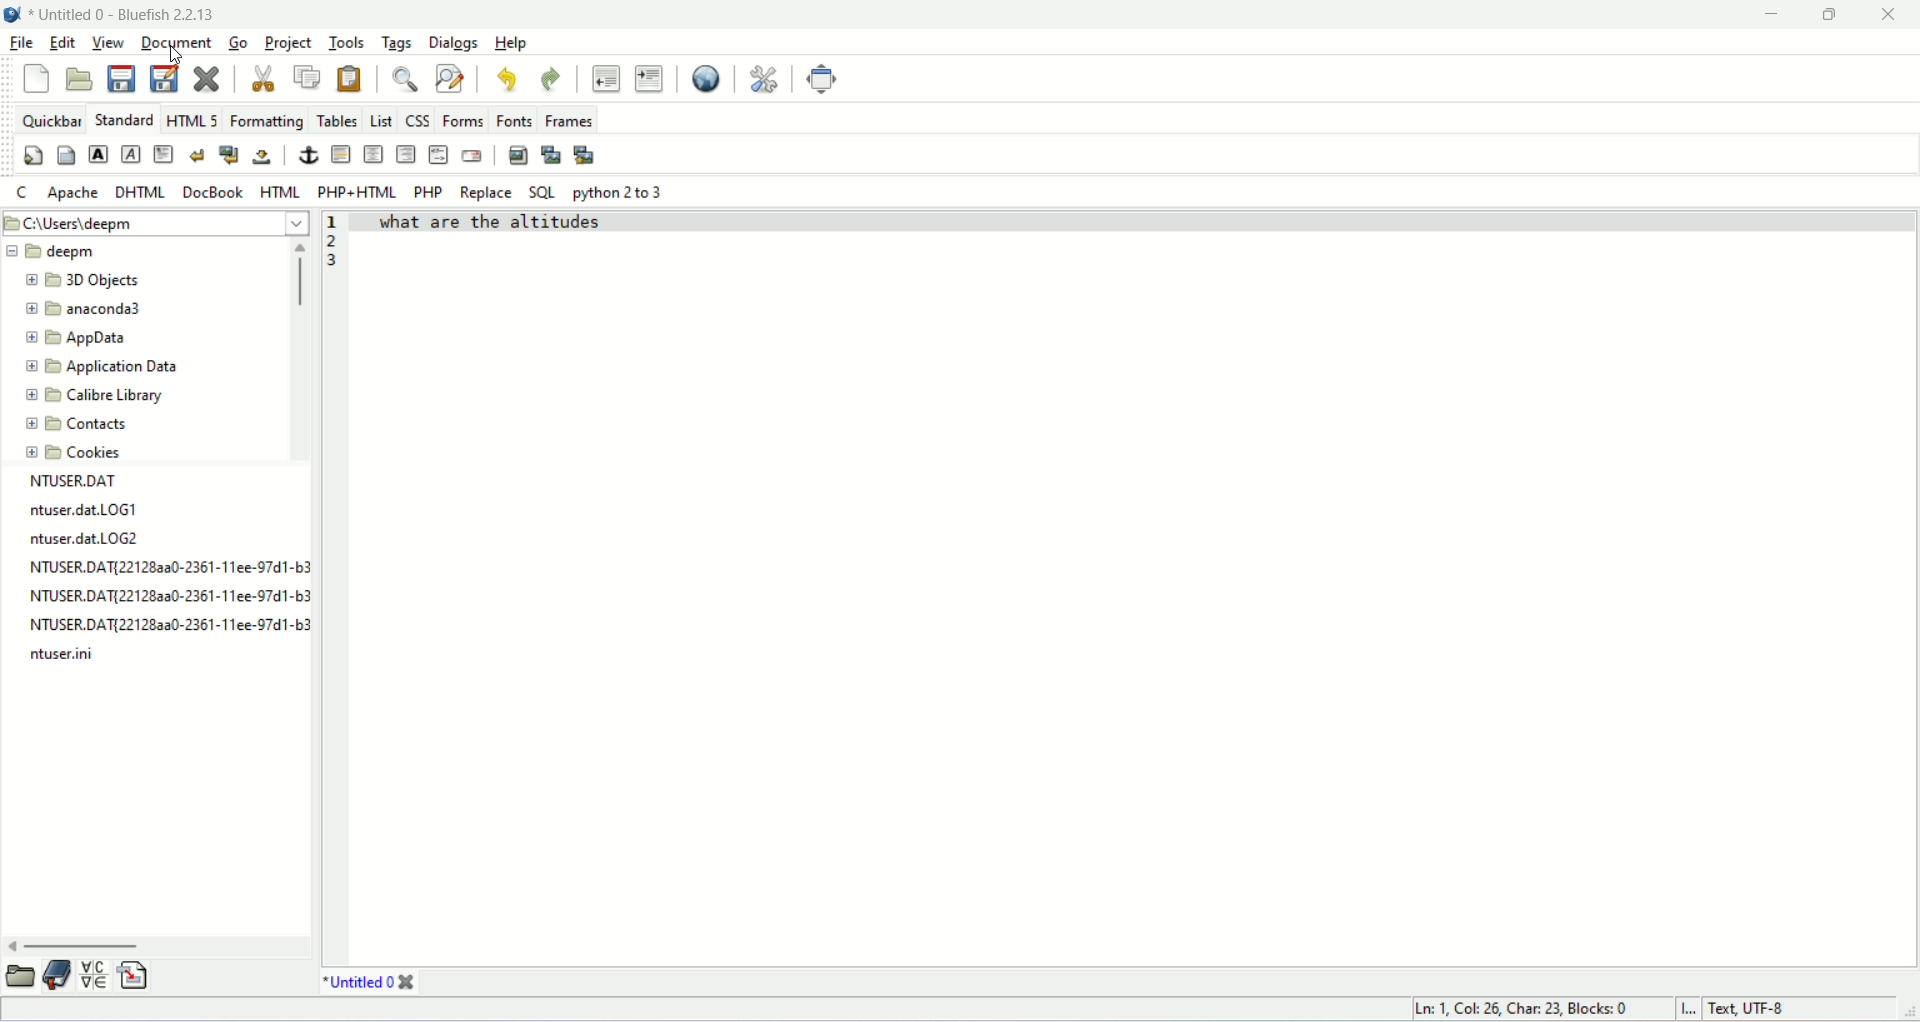 Image resolution: width=1920 pixels, height=1022 pixels. I want to click on I, so click(1693, 1009).